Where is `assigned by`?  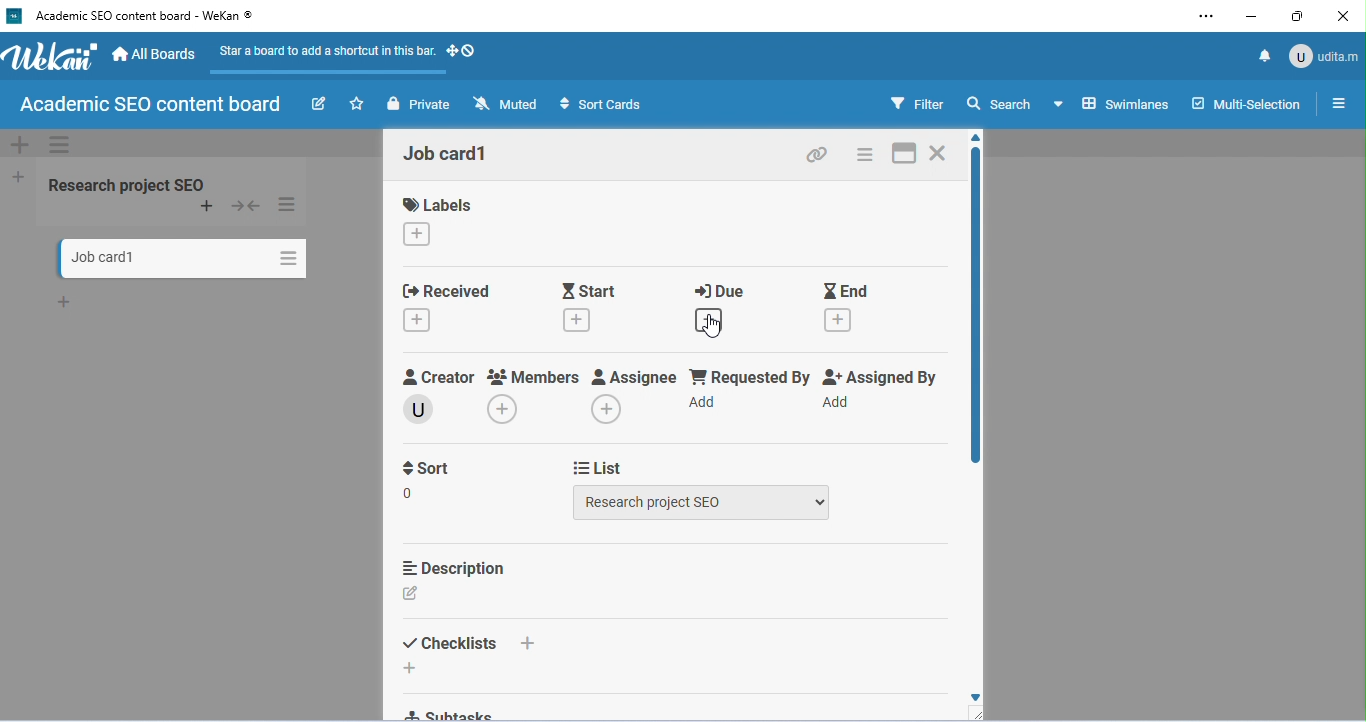
assigned by is located at coordinates (884, 376).